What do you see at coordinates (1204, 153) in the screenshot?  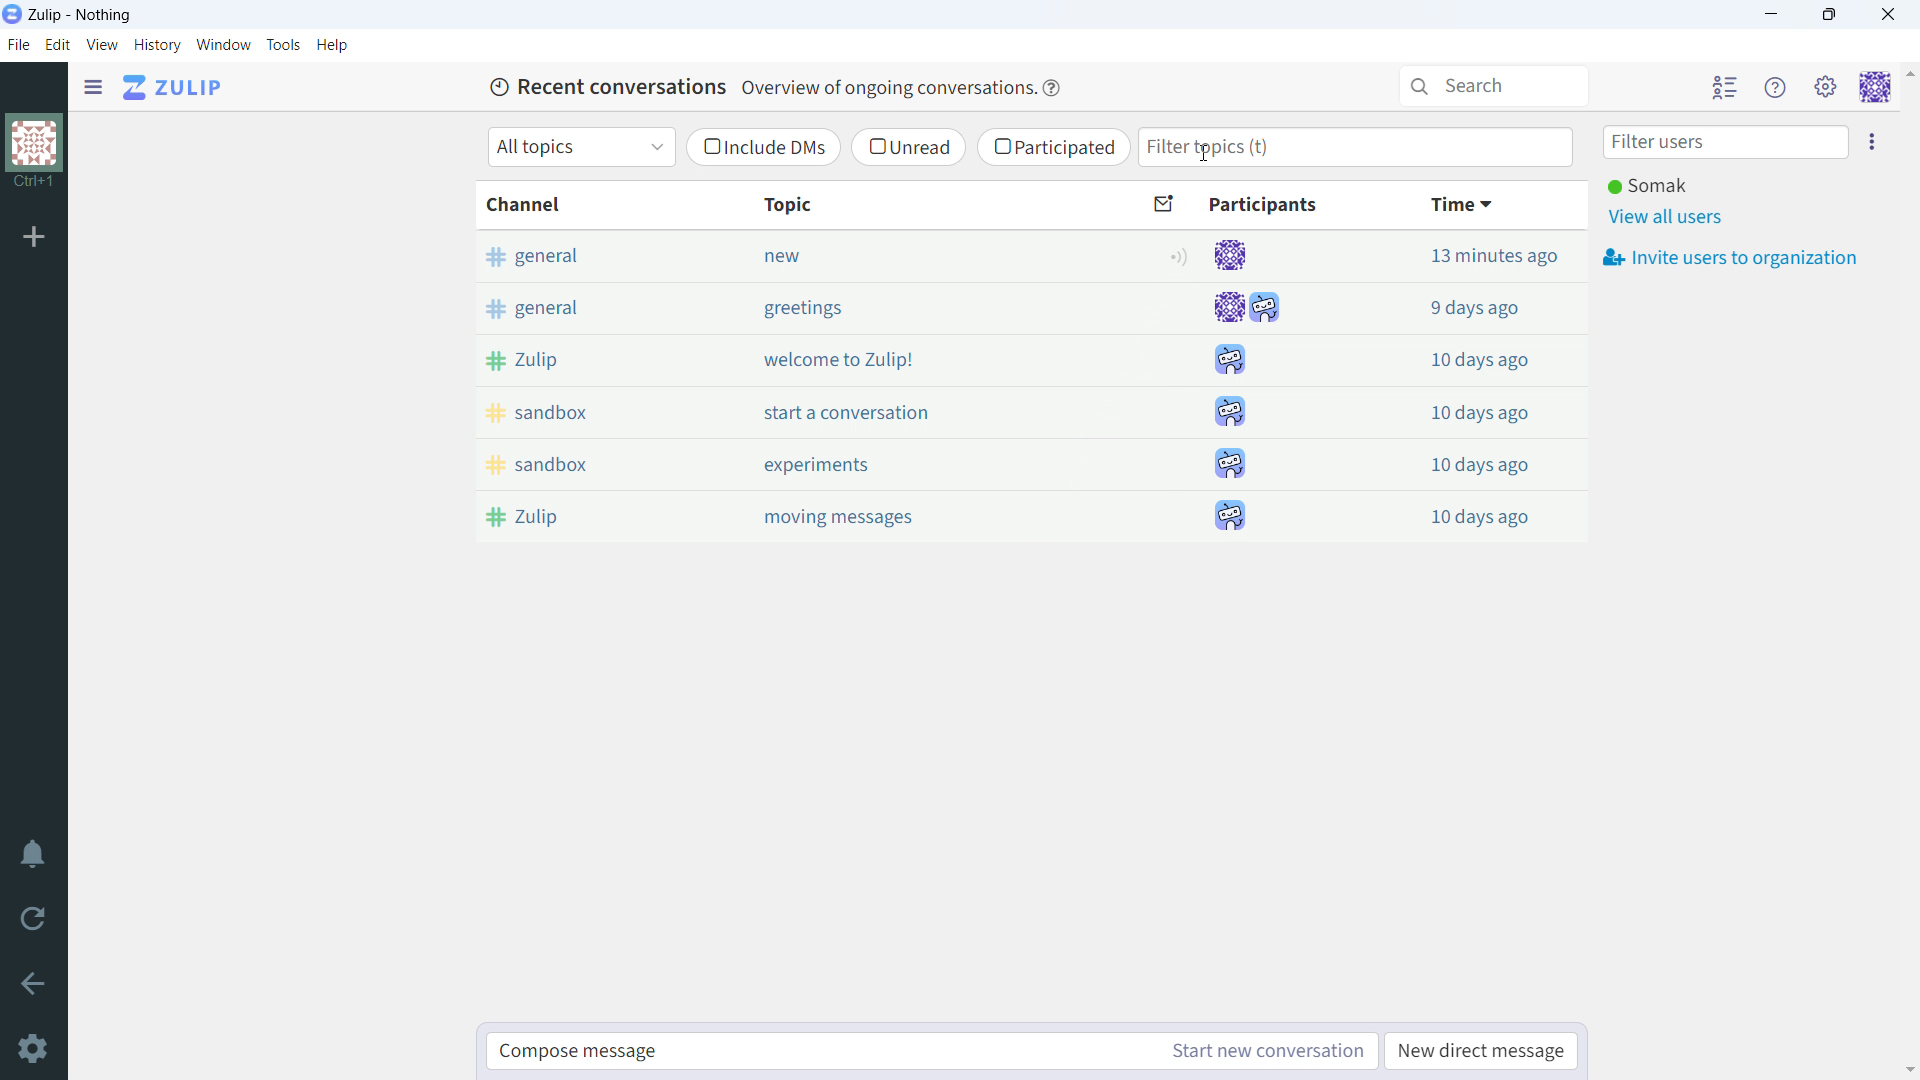 I see `cursor` at bounding box center [1204, 153].